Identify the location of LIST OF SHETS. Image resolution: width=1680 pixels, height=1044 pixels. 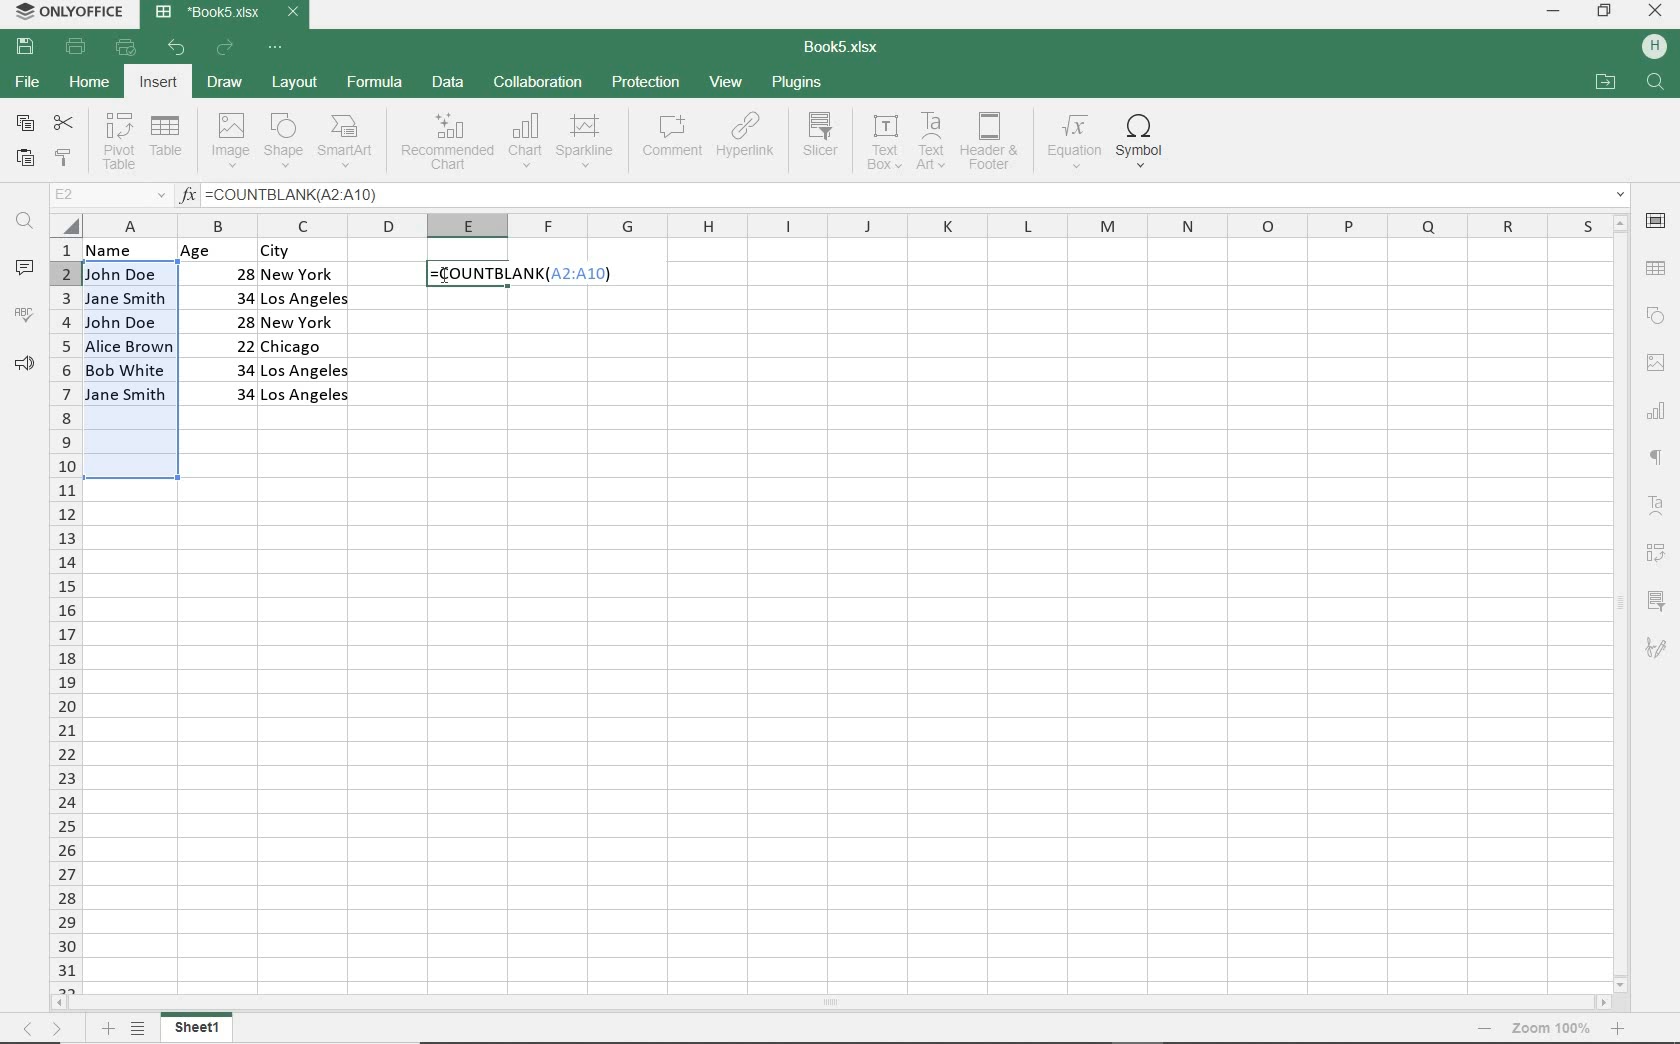
(138, 1030).